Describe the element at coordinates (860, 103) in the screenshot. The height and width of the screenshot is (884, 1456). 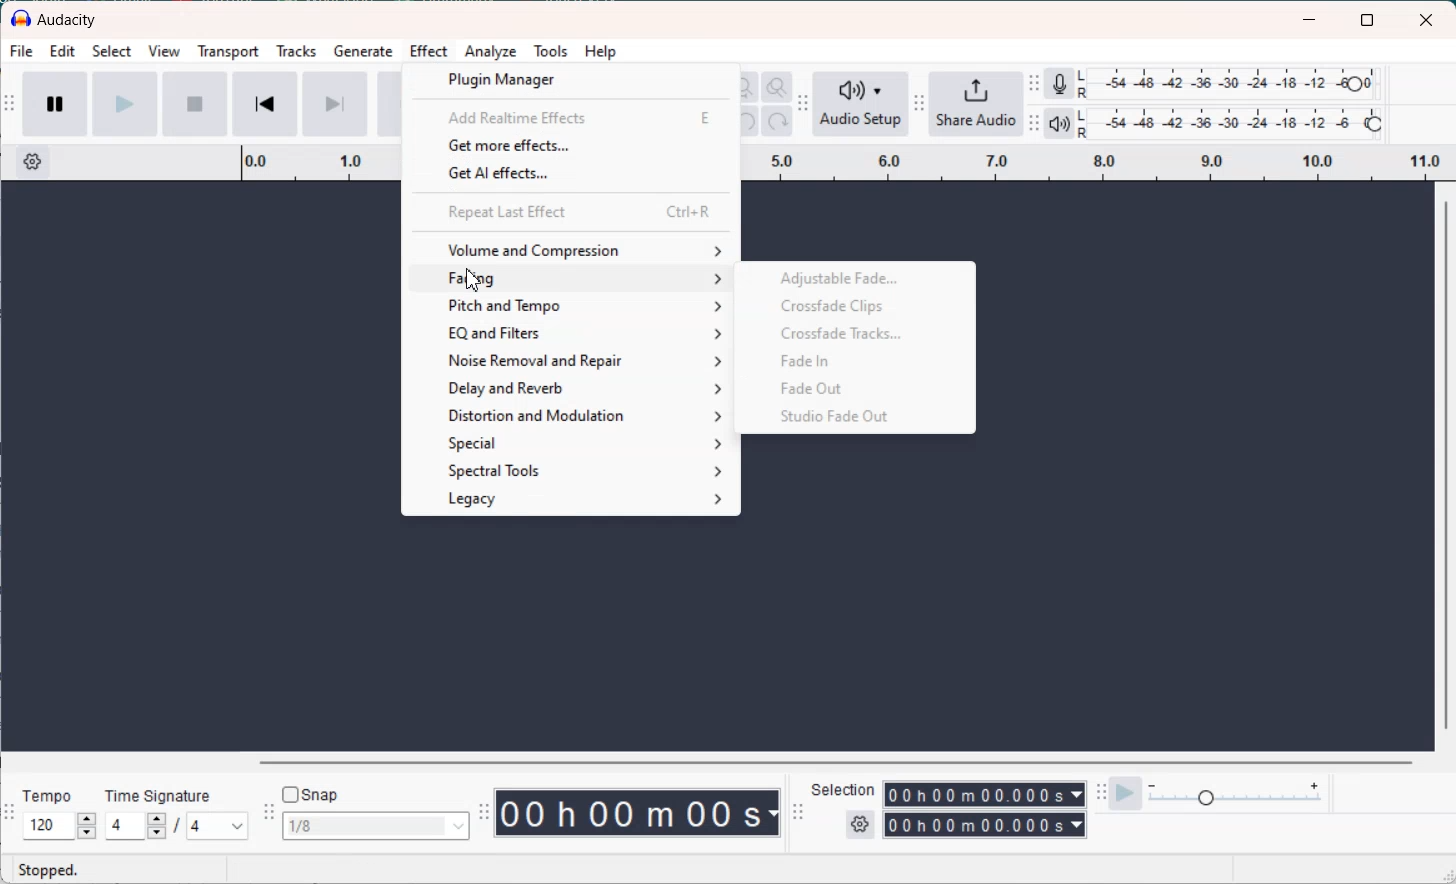
I see `Audio Setup` at that location.